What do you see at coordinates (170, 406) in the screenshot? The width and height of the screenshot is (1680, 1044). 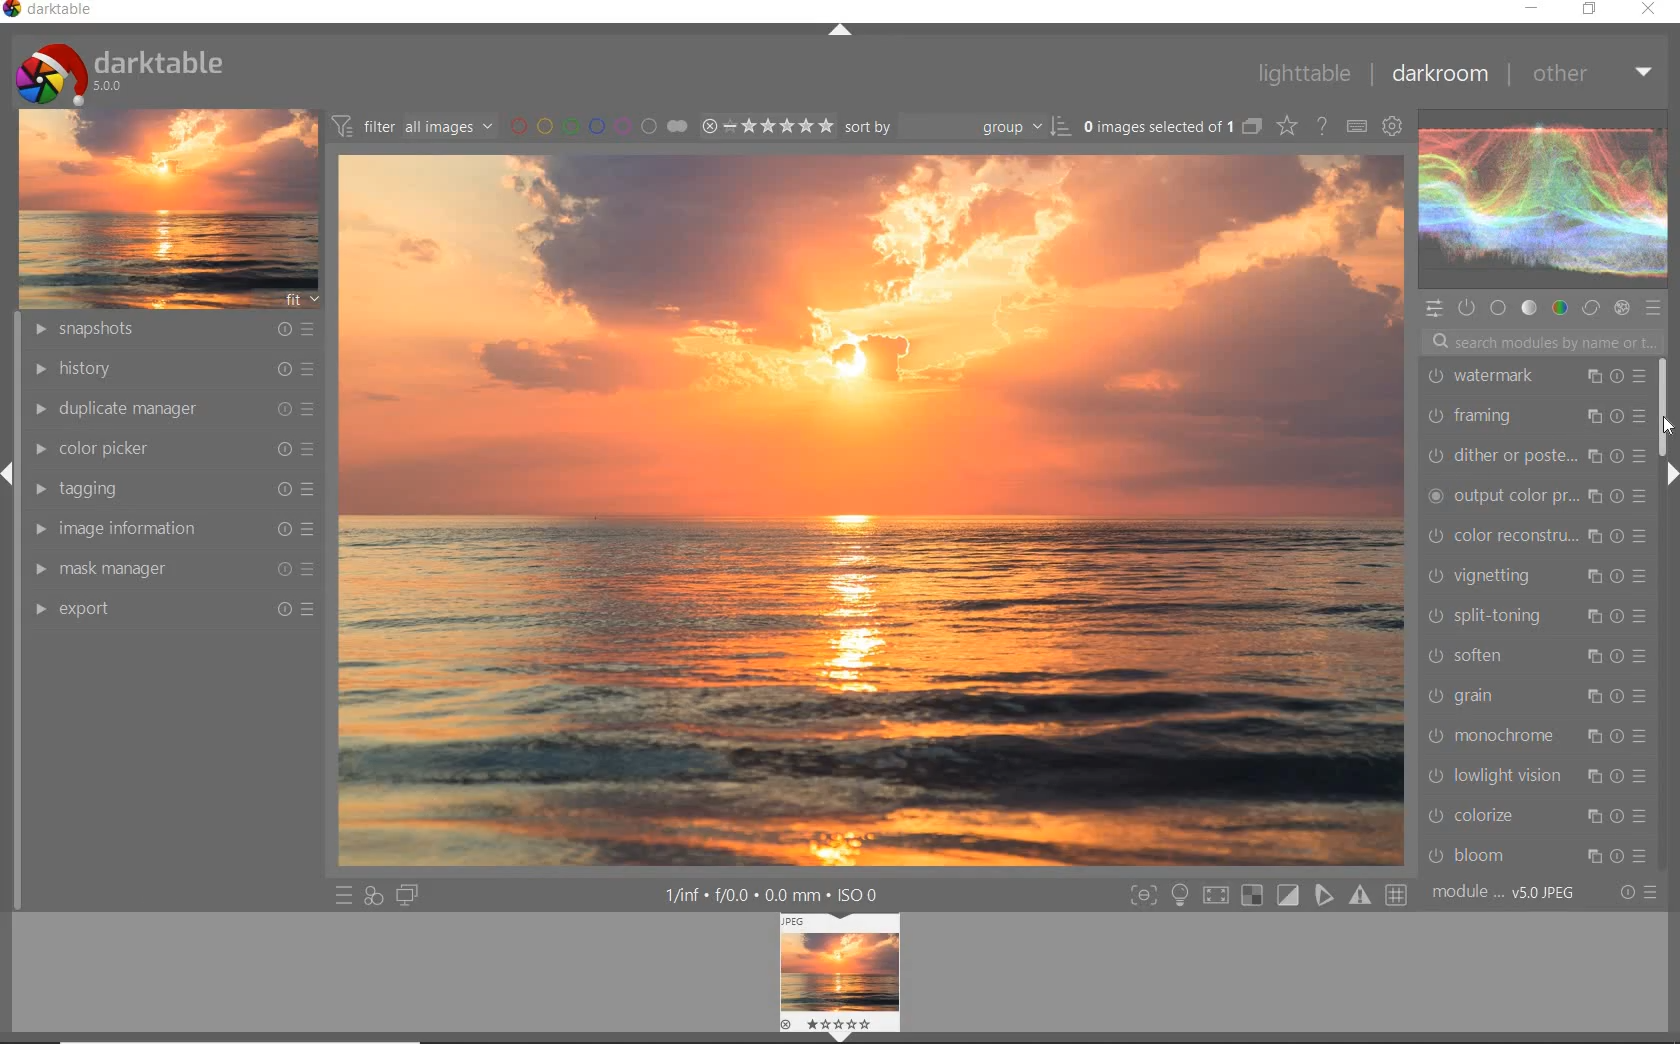 I see `DUPLICATE MANAGER` at bounding box center [170, 406].